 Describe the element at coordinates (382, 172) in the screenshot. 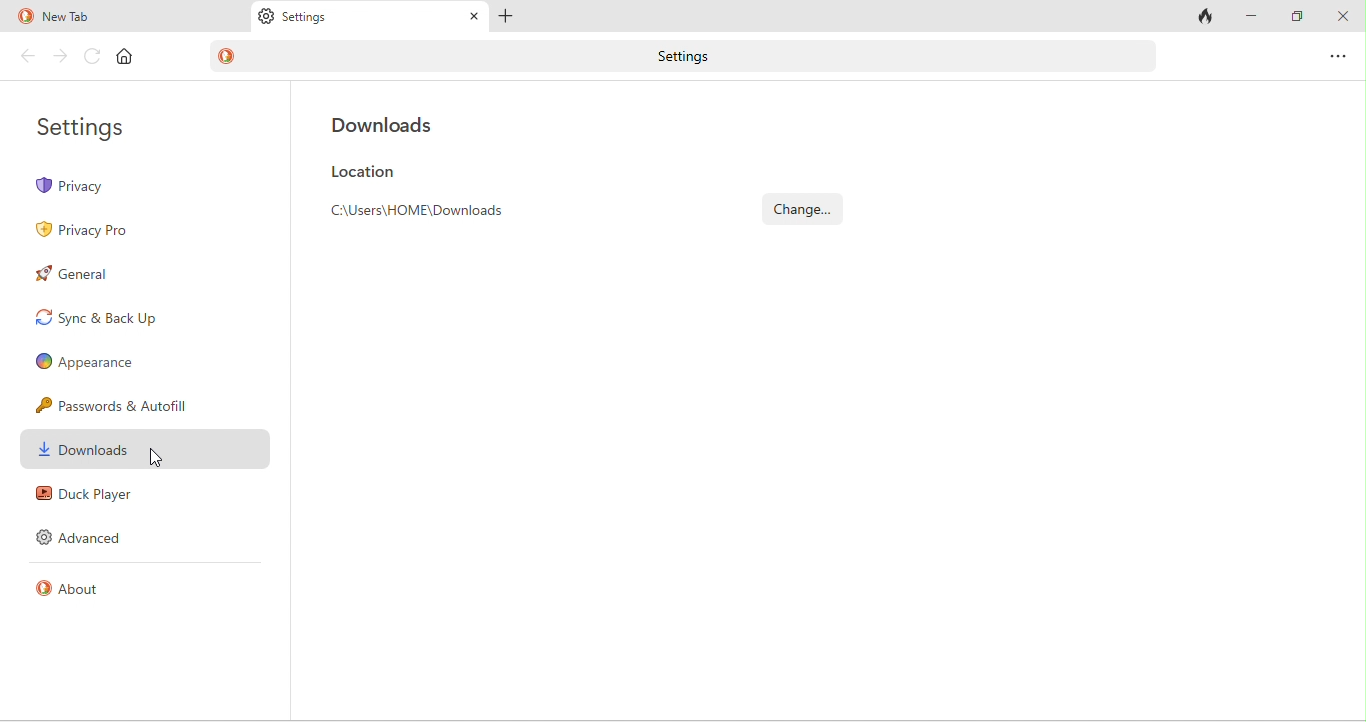

I see `location` at that location.